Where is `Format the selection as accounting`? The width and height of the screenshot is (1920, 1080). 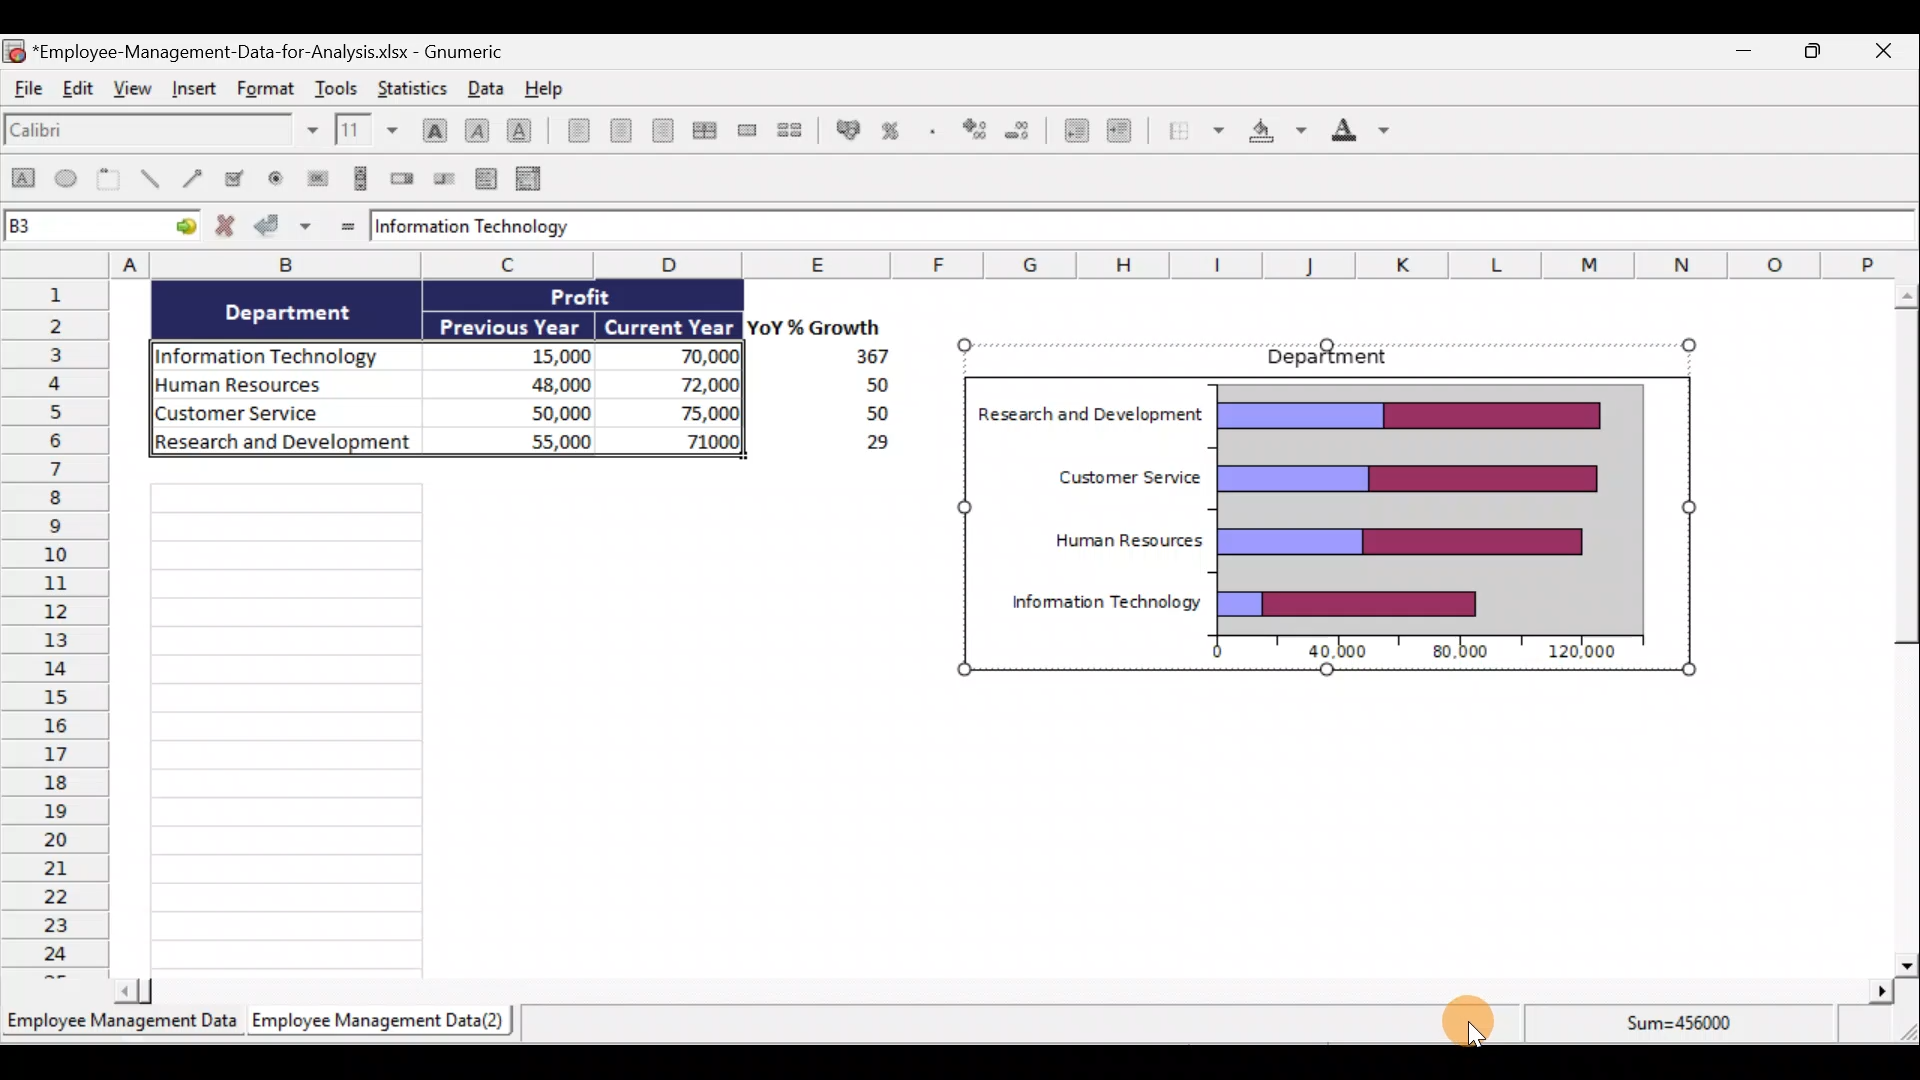 Format the selection as accounting is located at coordinates (849, 130).